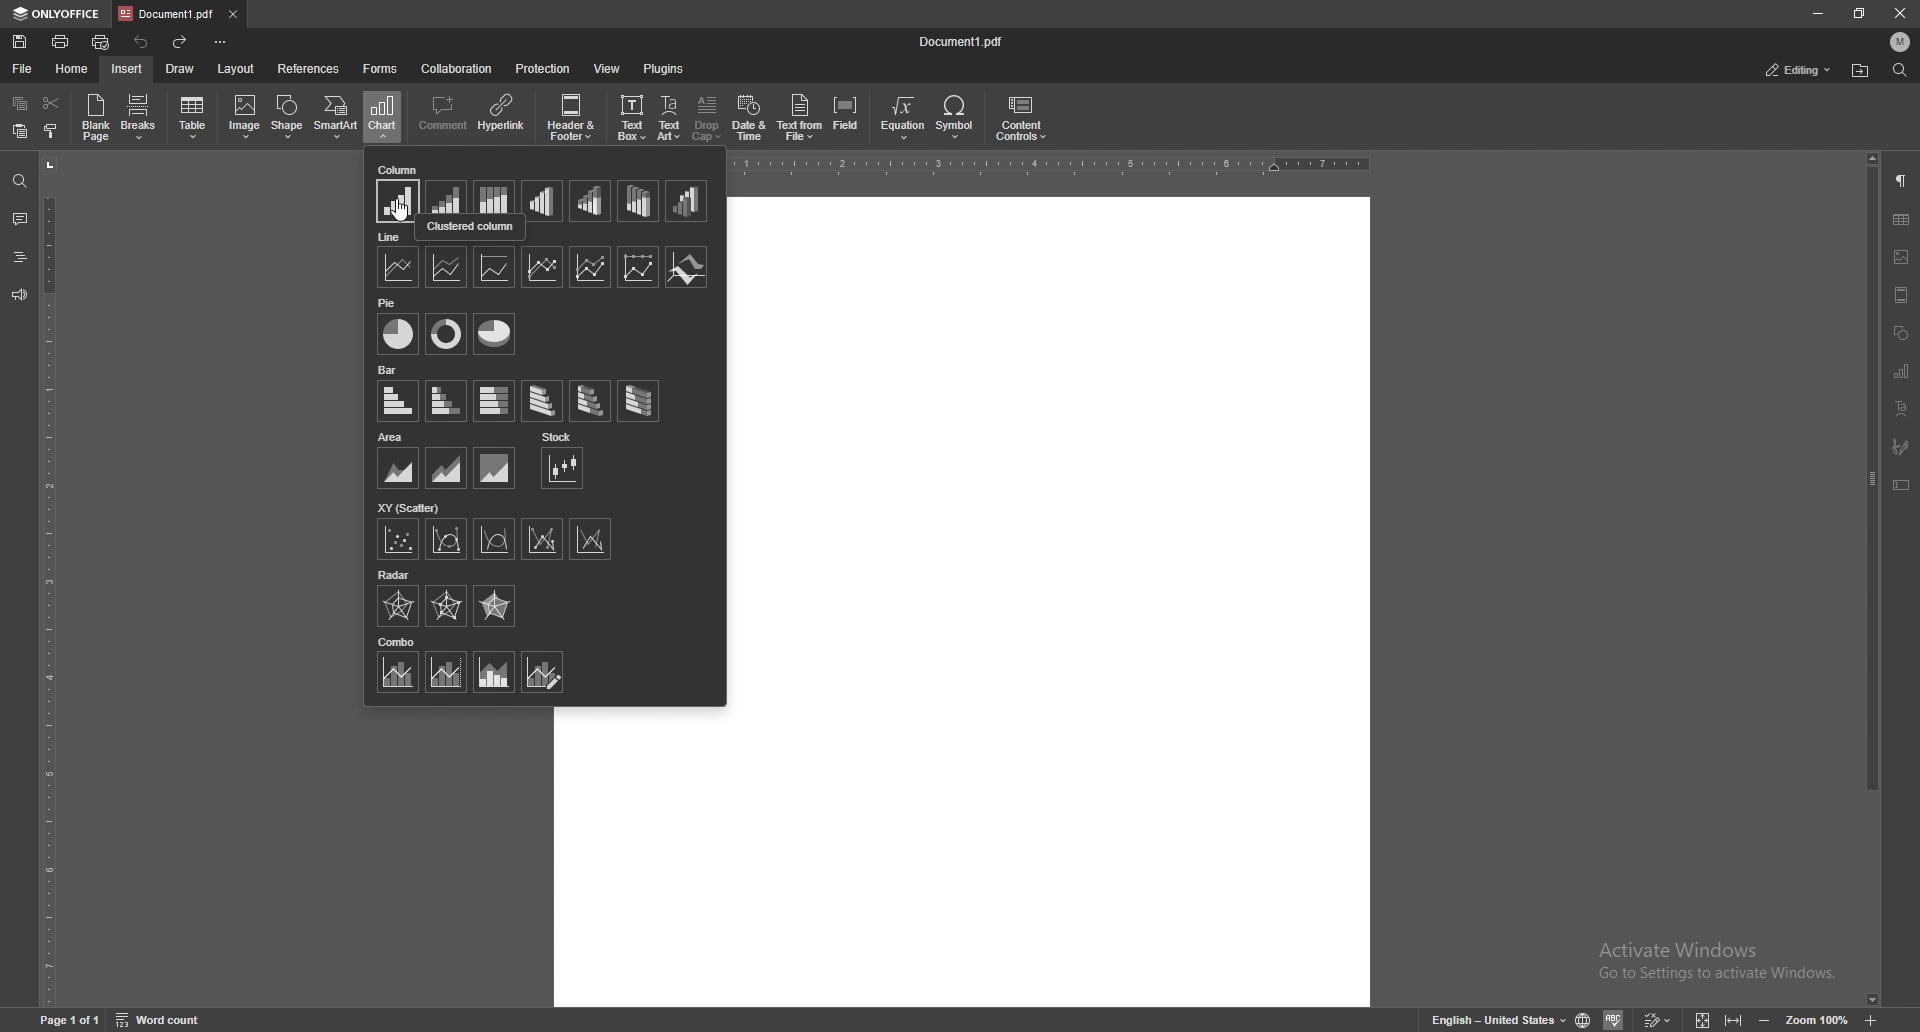  What do you see at coordinates (957, 118) in the screenshot?
I see `symbol` at bounding box center [957, 118].